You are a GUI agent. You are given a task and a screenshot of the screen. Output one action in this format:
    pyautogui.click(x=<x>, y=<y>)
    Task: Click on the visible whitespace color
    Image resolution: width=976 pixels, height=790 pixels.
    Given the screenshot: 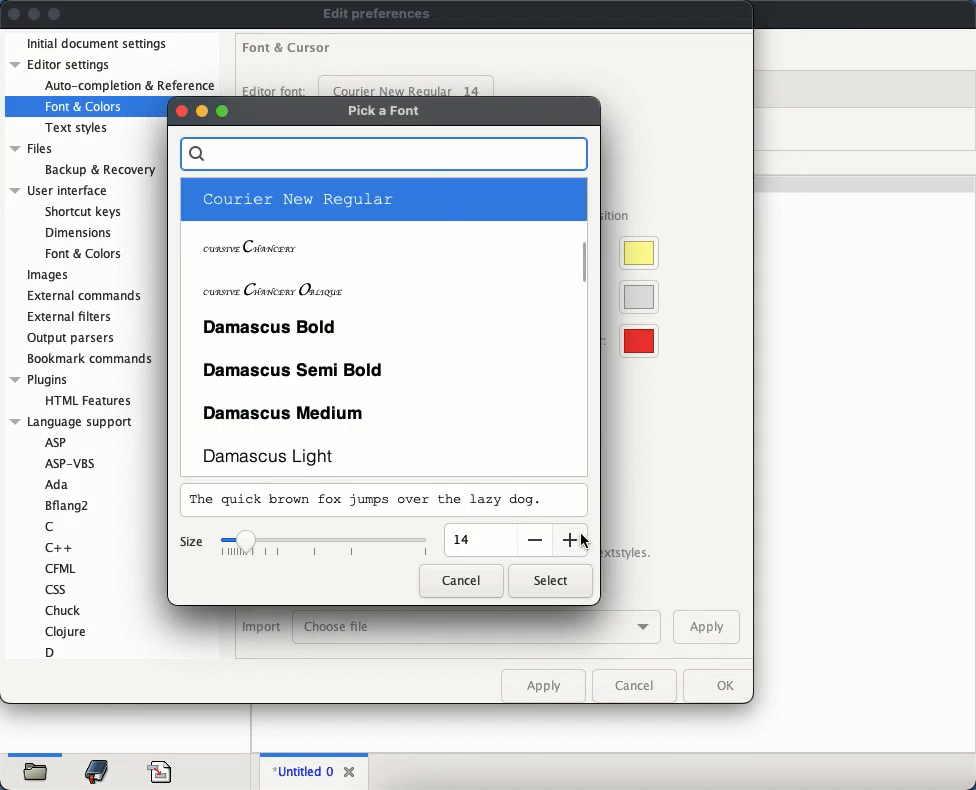 What is the action you would take?
    pyautogui.click(x=635, y=342)
    